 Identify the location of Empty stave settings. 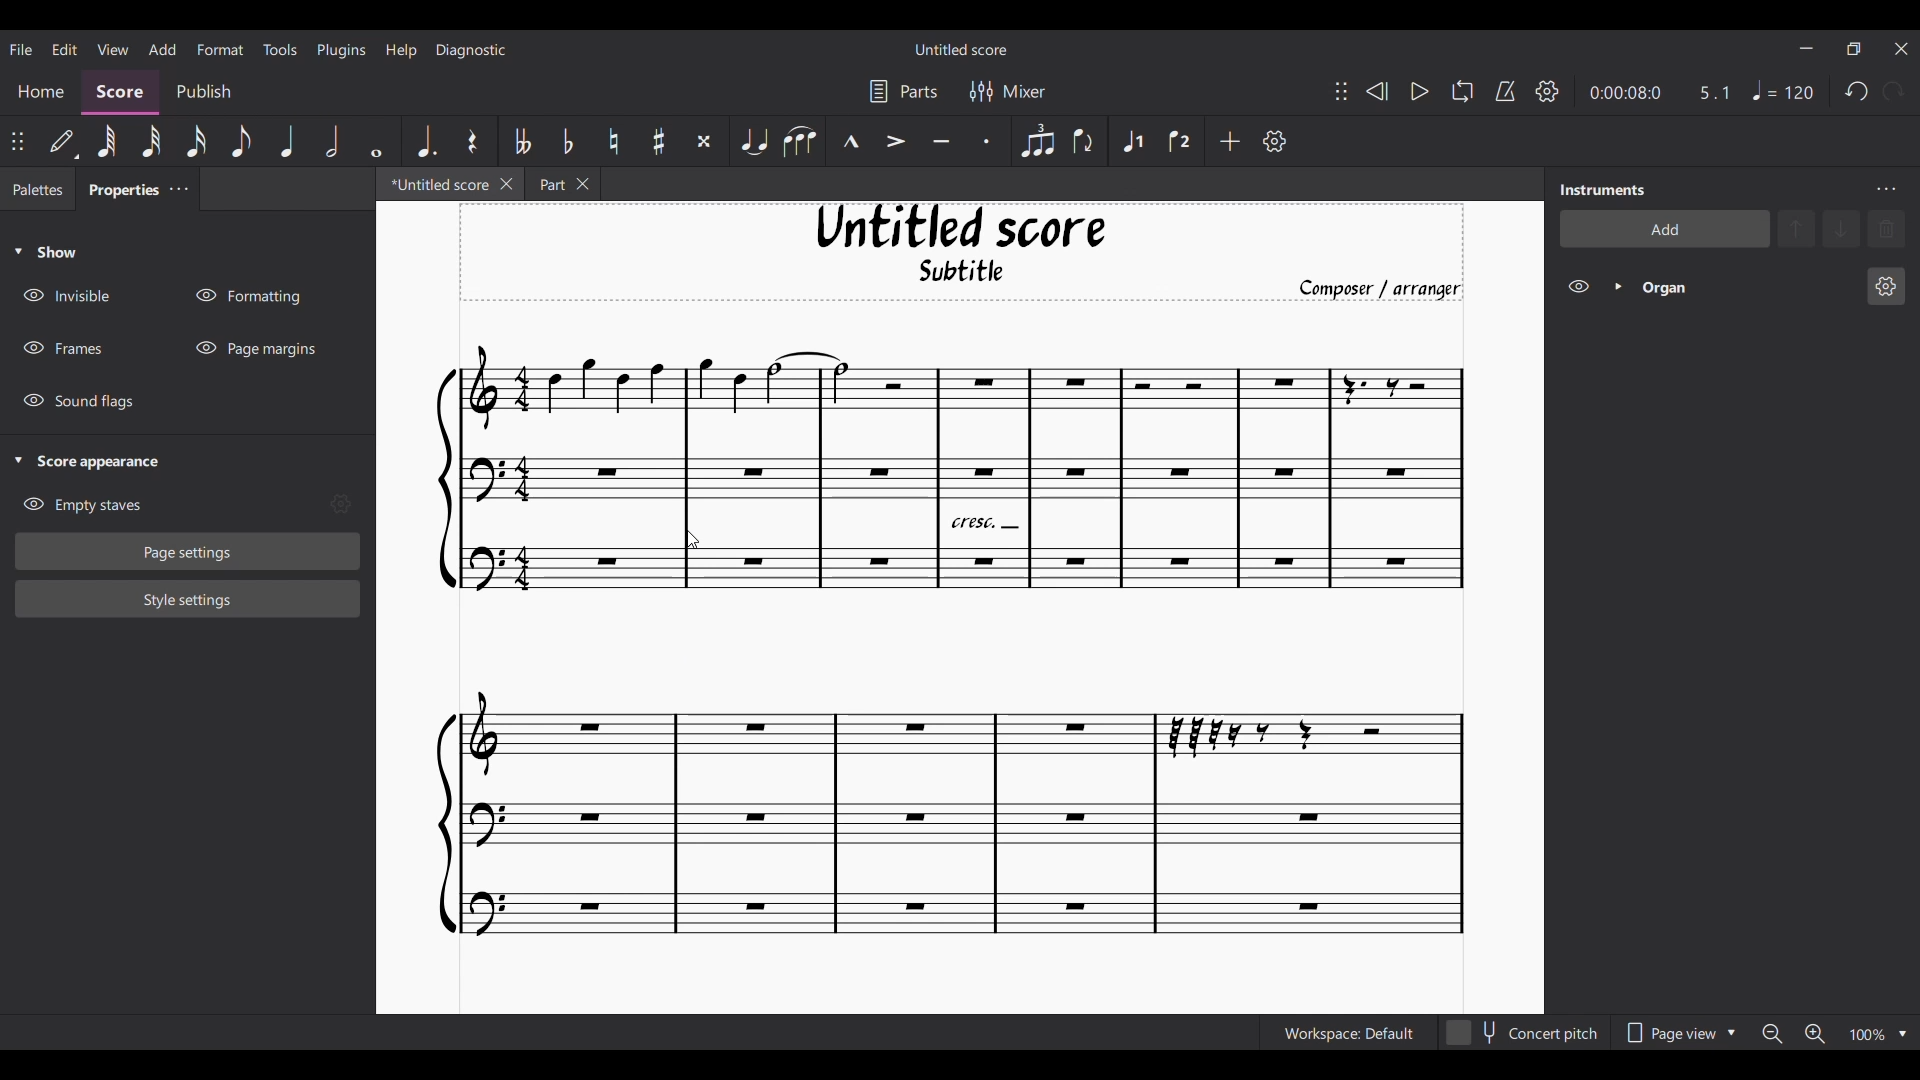
(346, 505).